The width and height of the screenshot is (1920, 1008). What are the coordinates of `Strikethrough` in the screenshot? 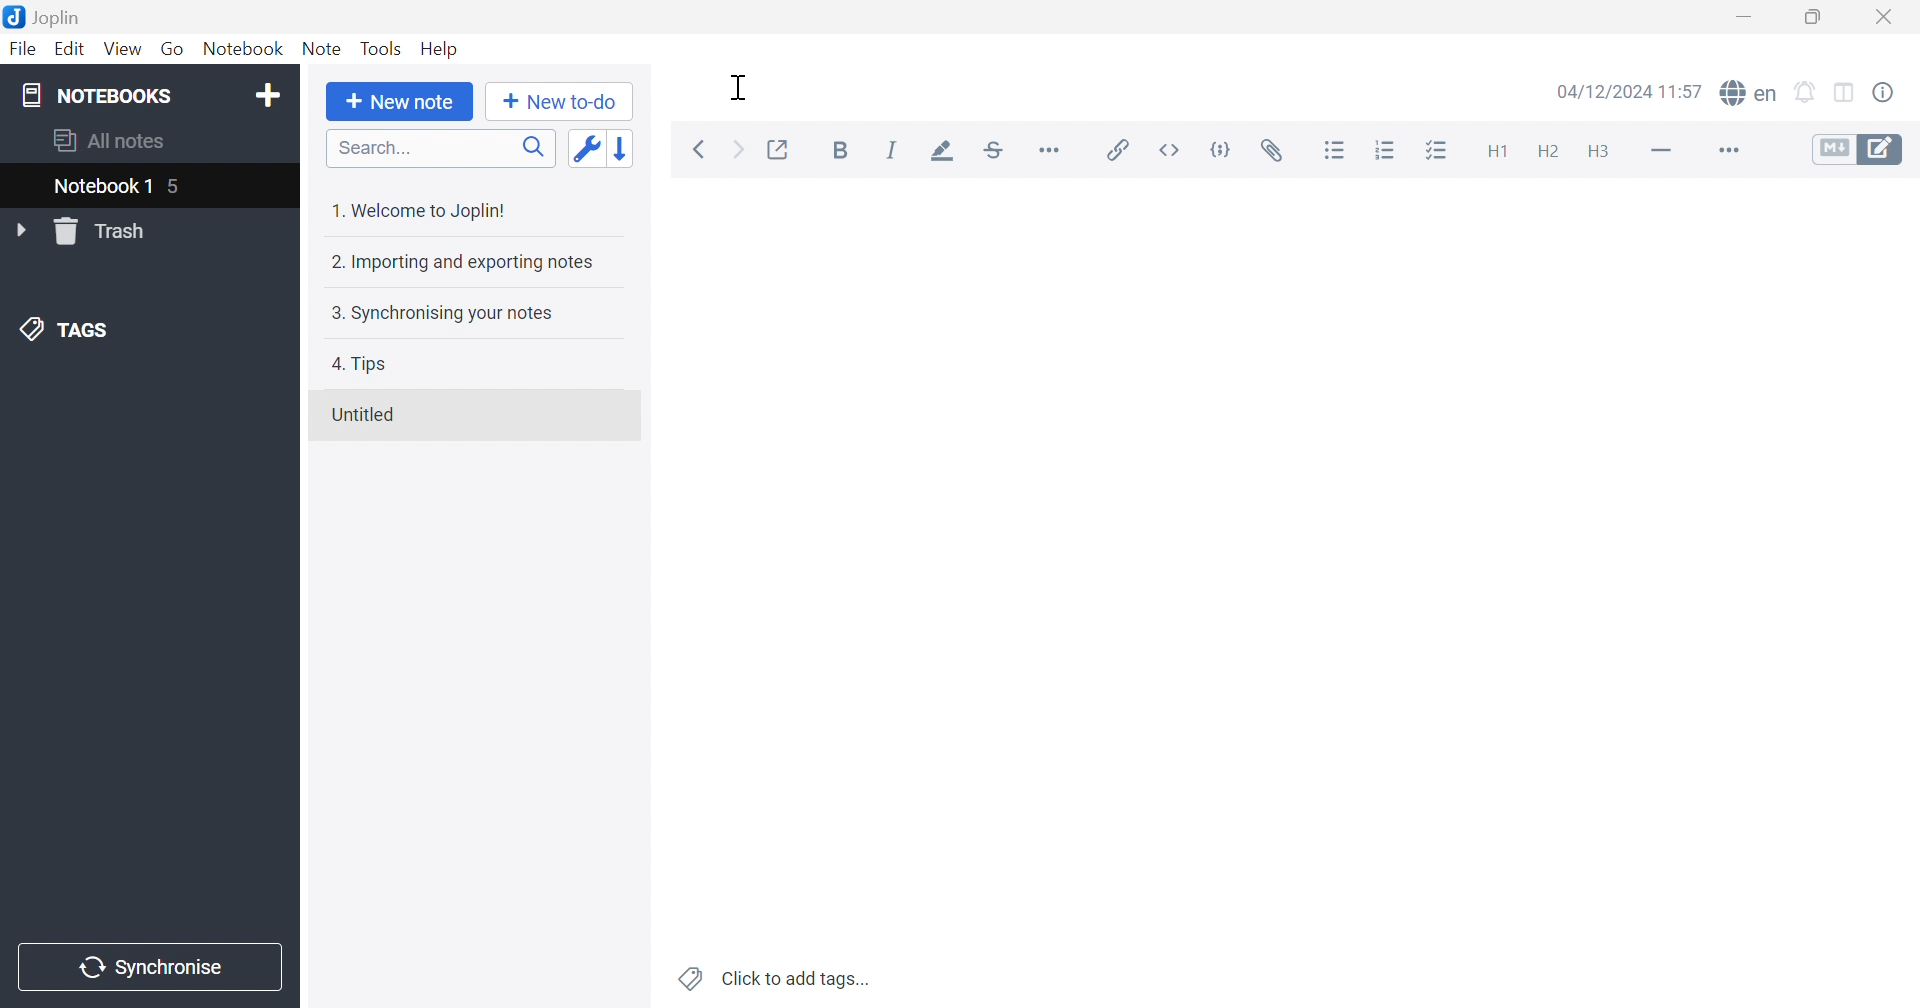 It's located at (993, 150).